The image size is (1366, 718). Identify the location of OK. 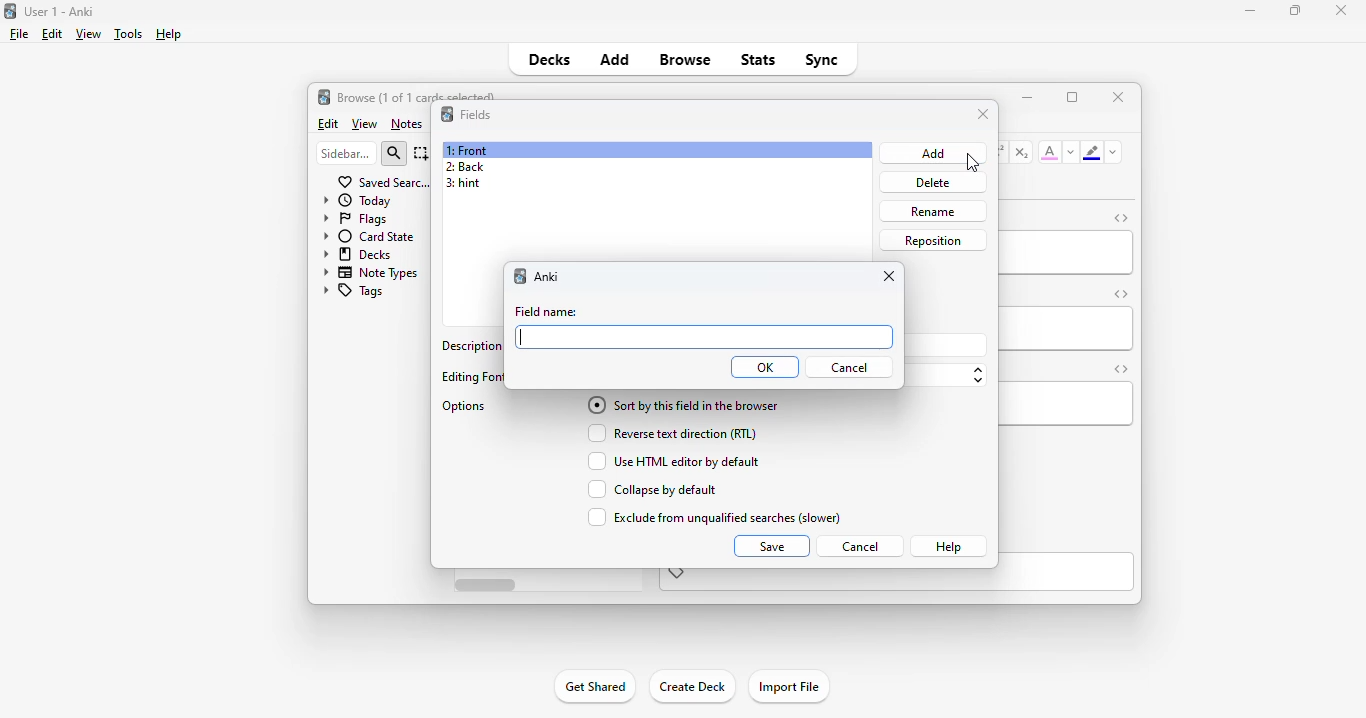
(764, 367).